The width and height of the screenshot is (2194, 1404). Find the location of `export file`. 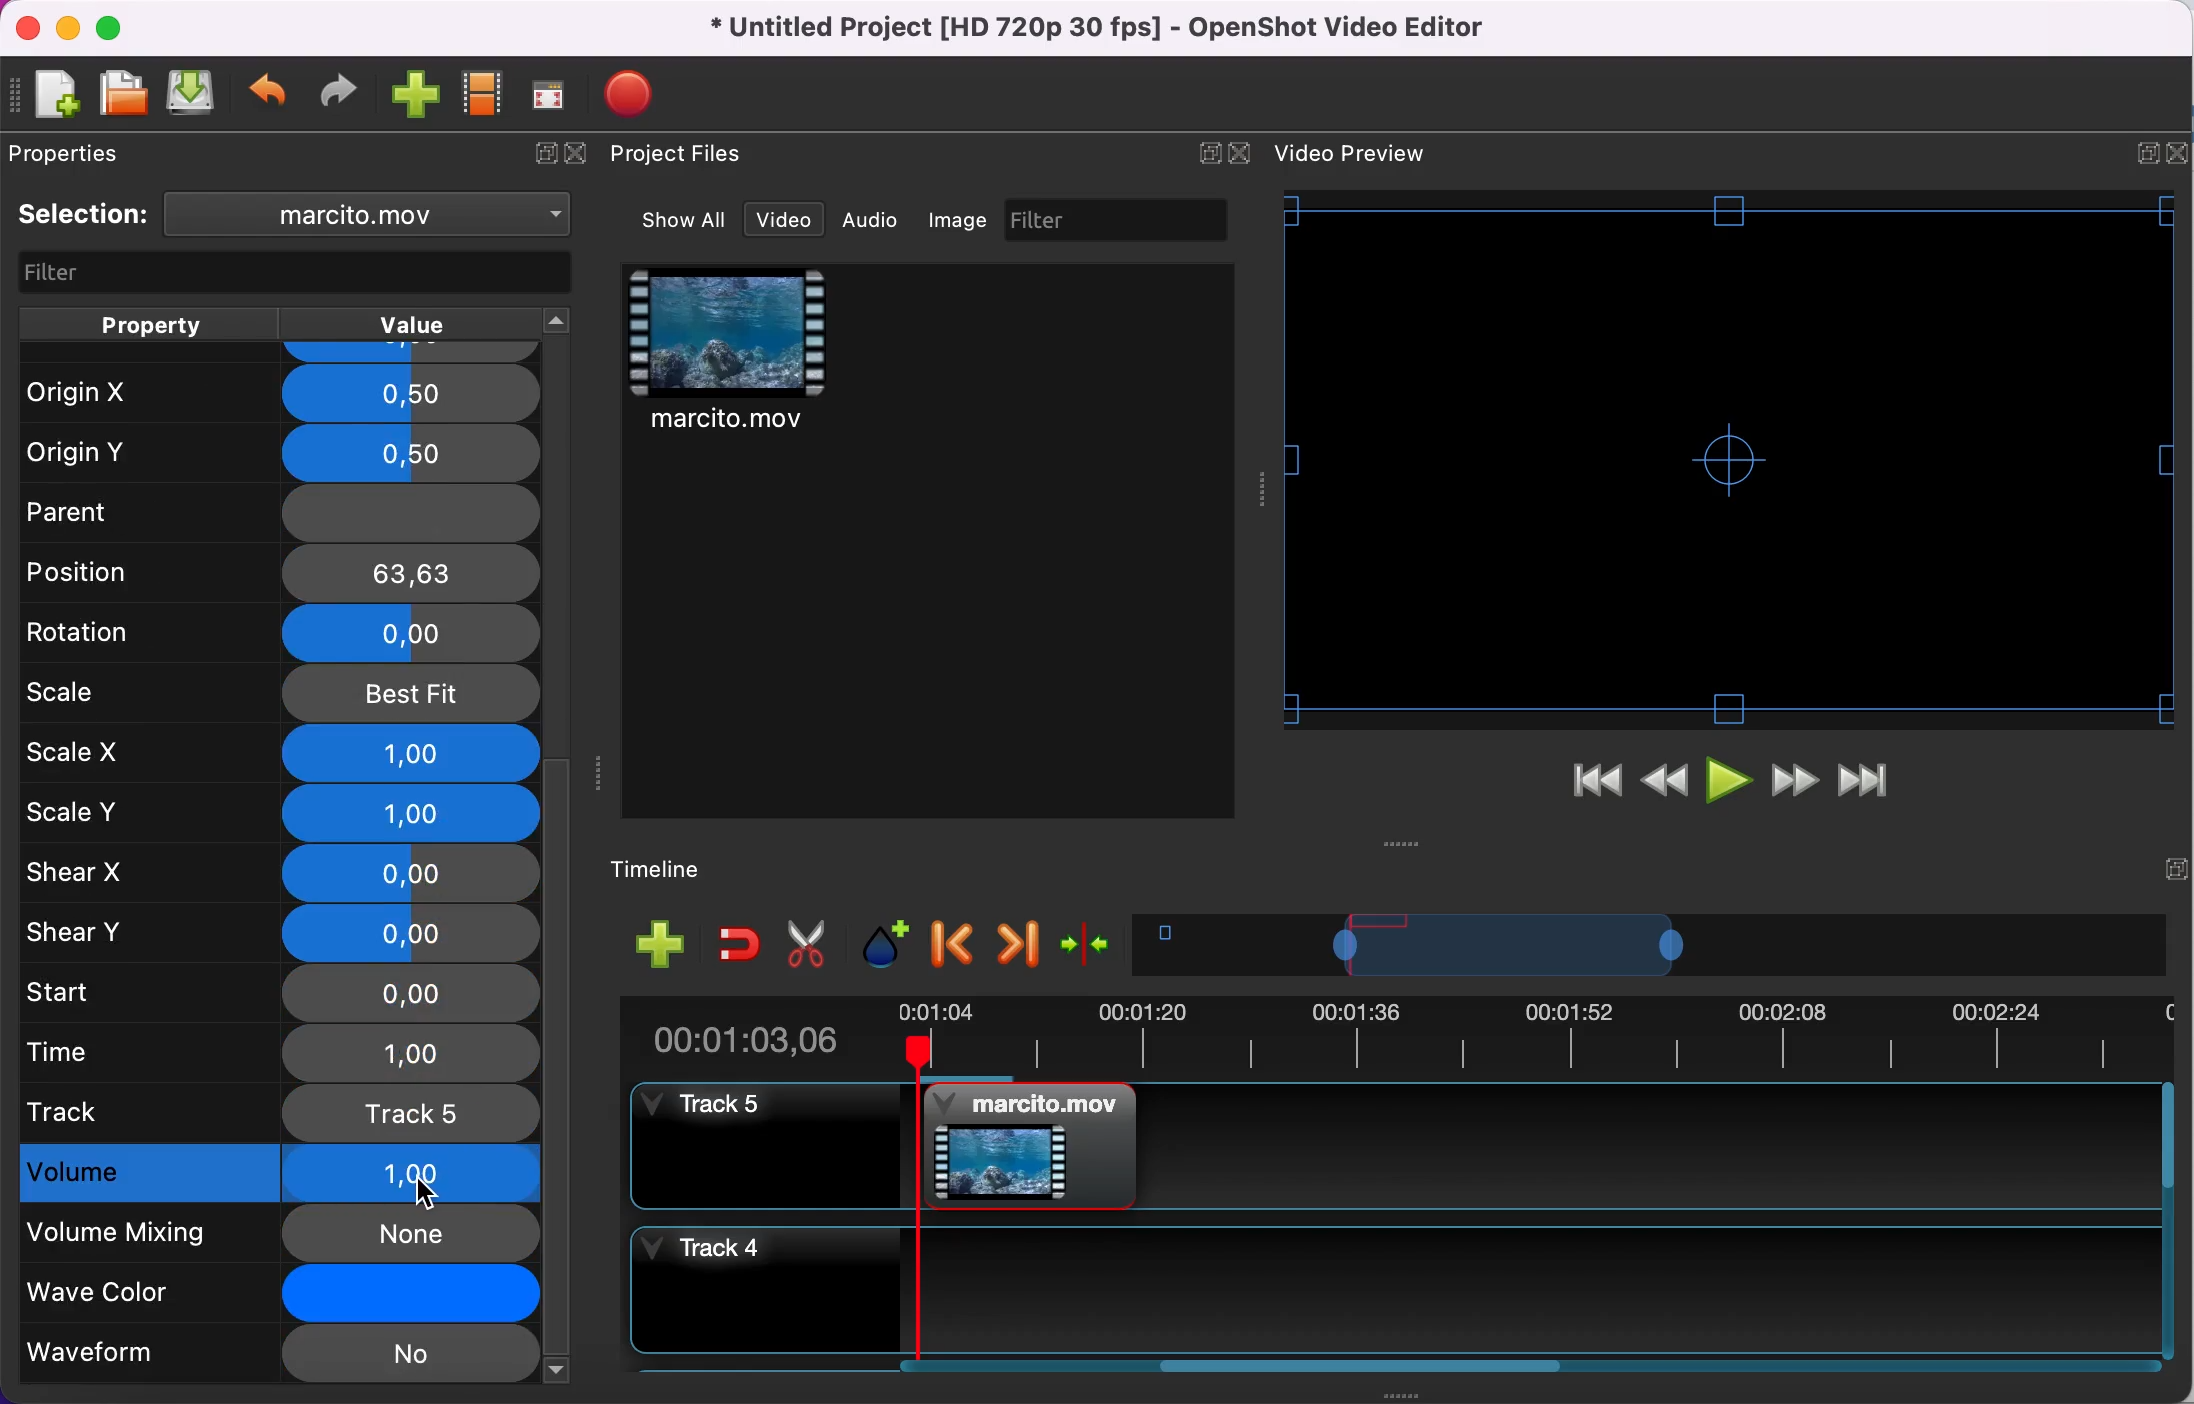

export file is located at coordinates (639, 94).